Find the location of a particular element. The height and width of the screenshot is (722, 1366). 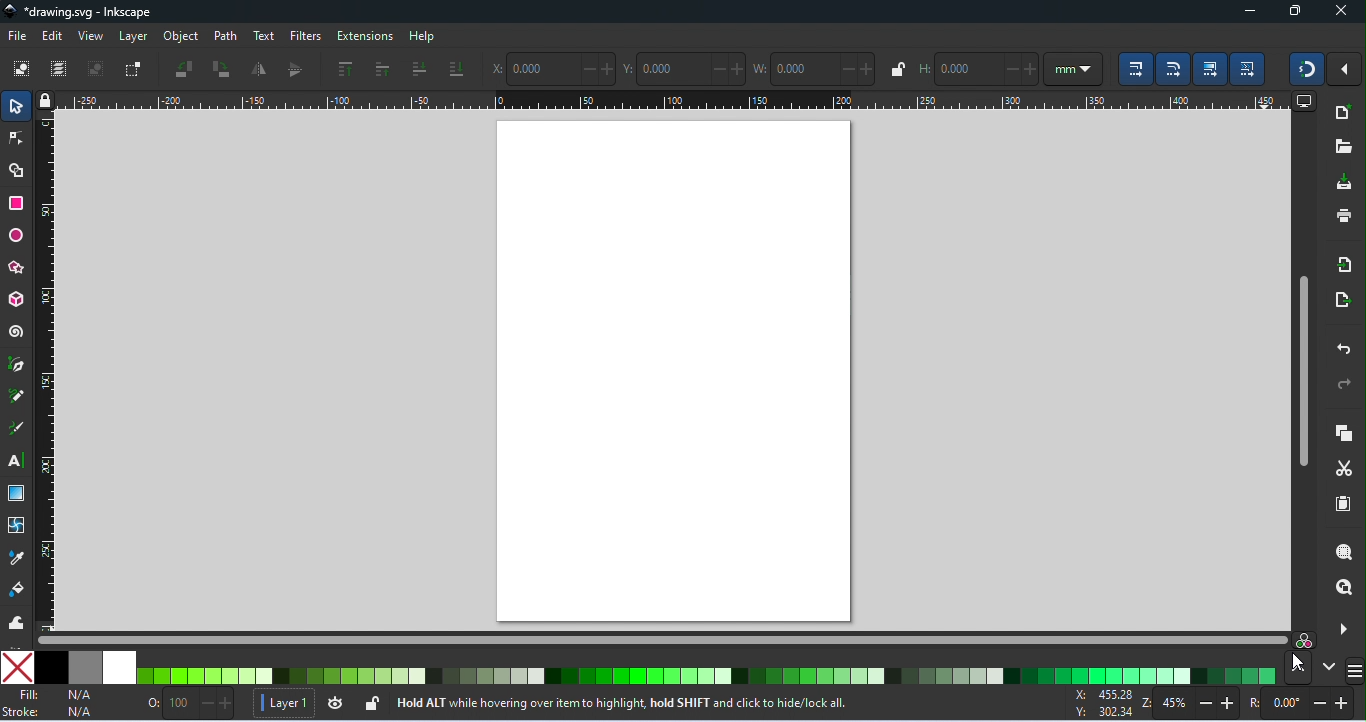

vertical scroll bar is located at coordinates (1302, 368).